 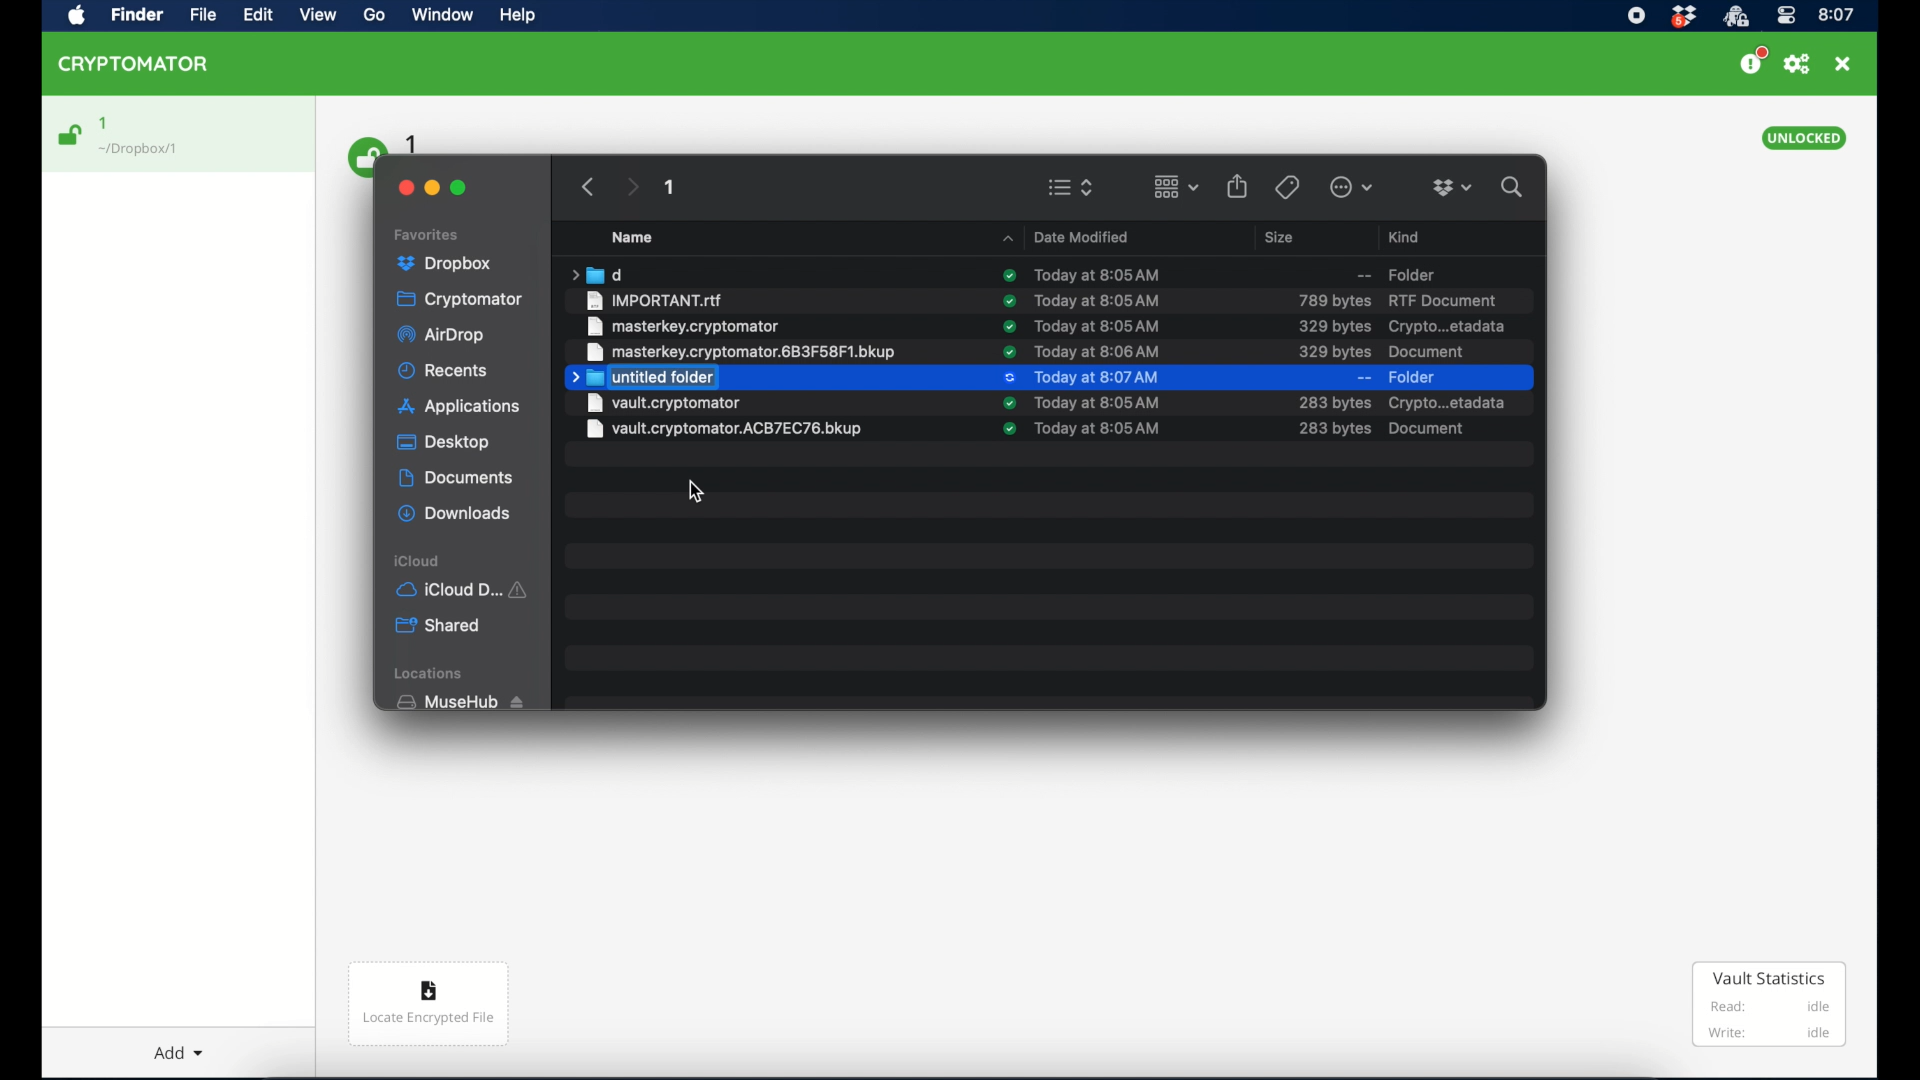 What do you see at coordinates (1447, 327) in the screenshot?
I see `crypto` at bounding box center [1447, 327].